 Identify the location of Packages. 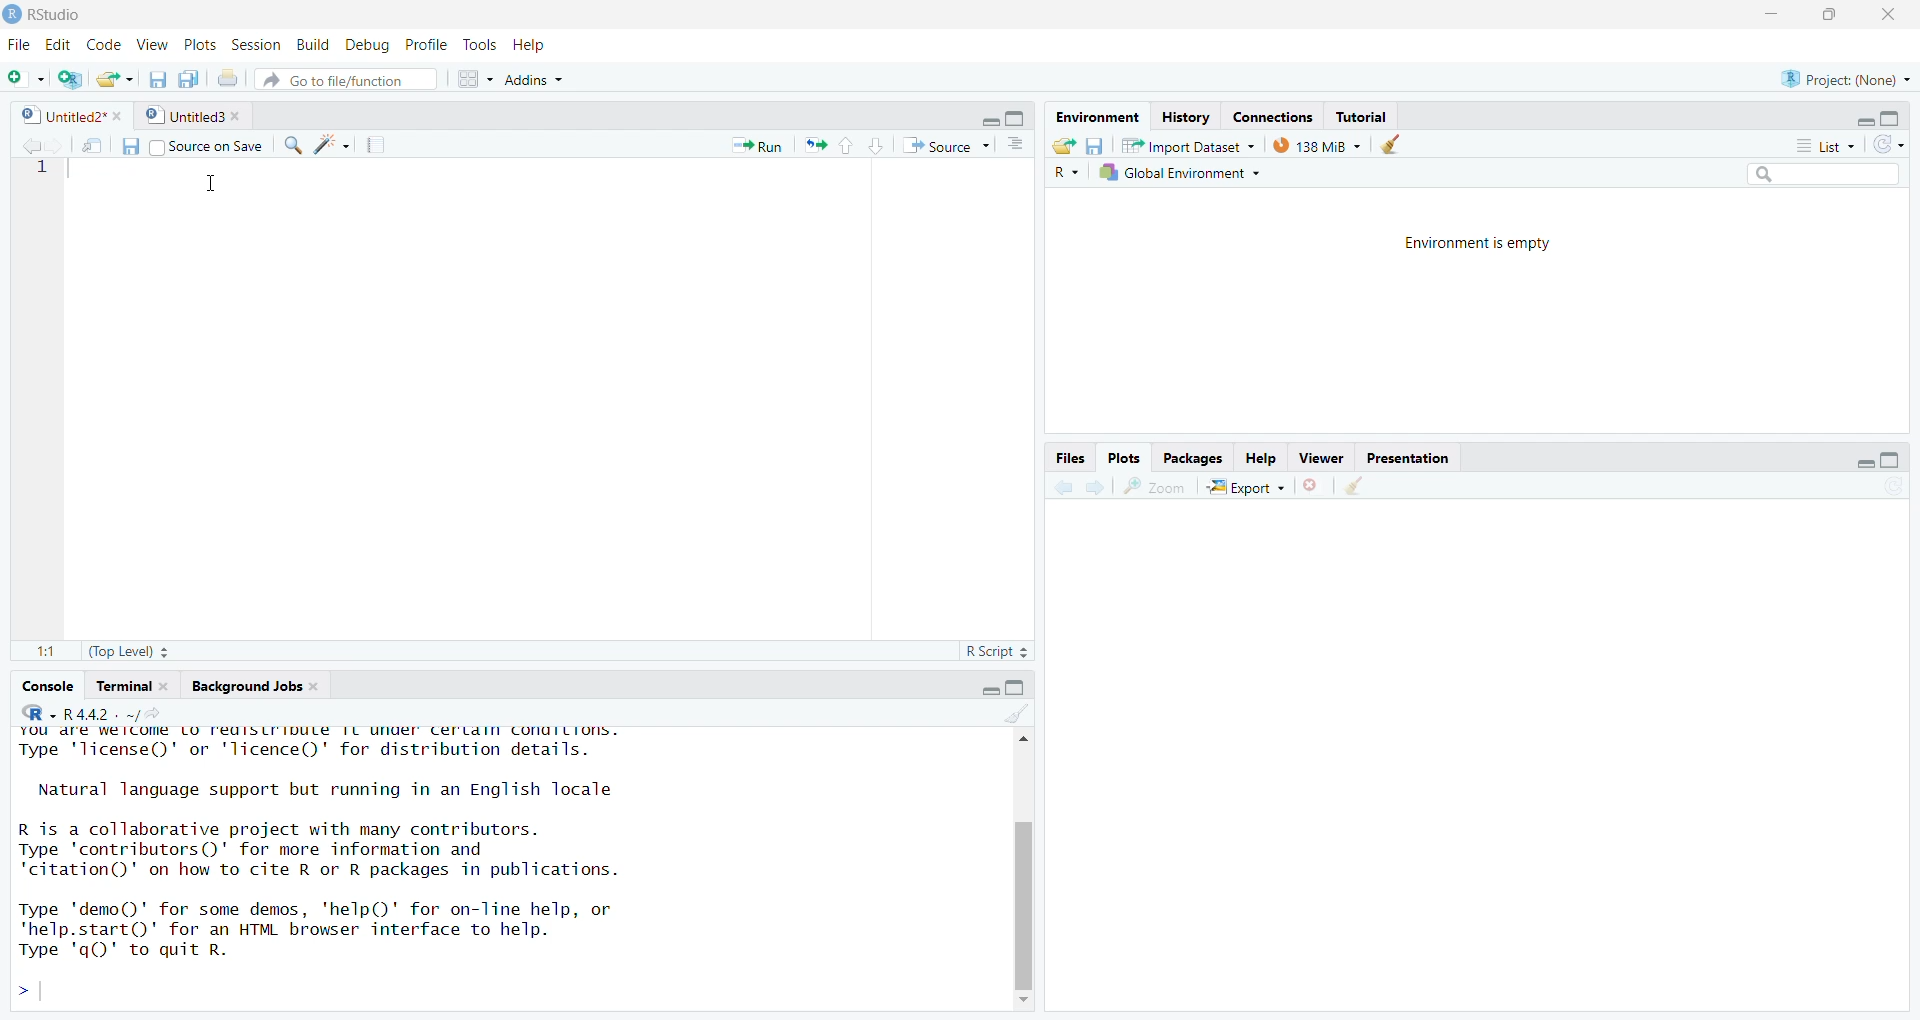
(1196, 458).